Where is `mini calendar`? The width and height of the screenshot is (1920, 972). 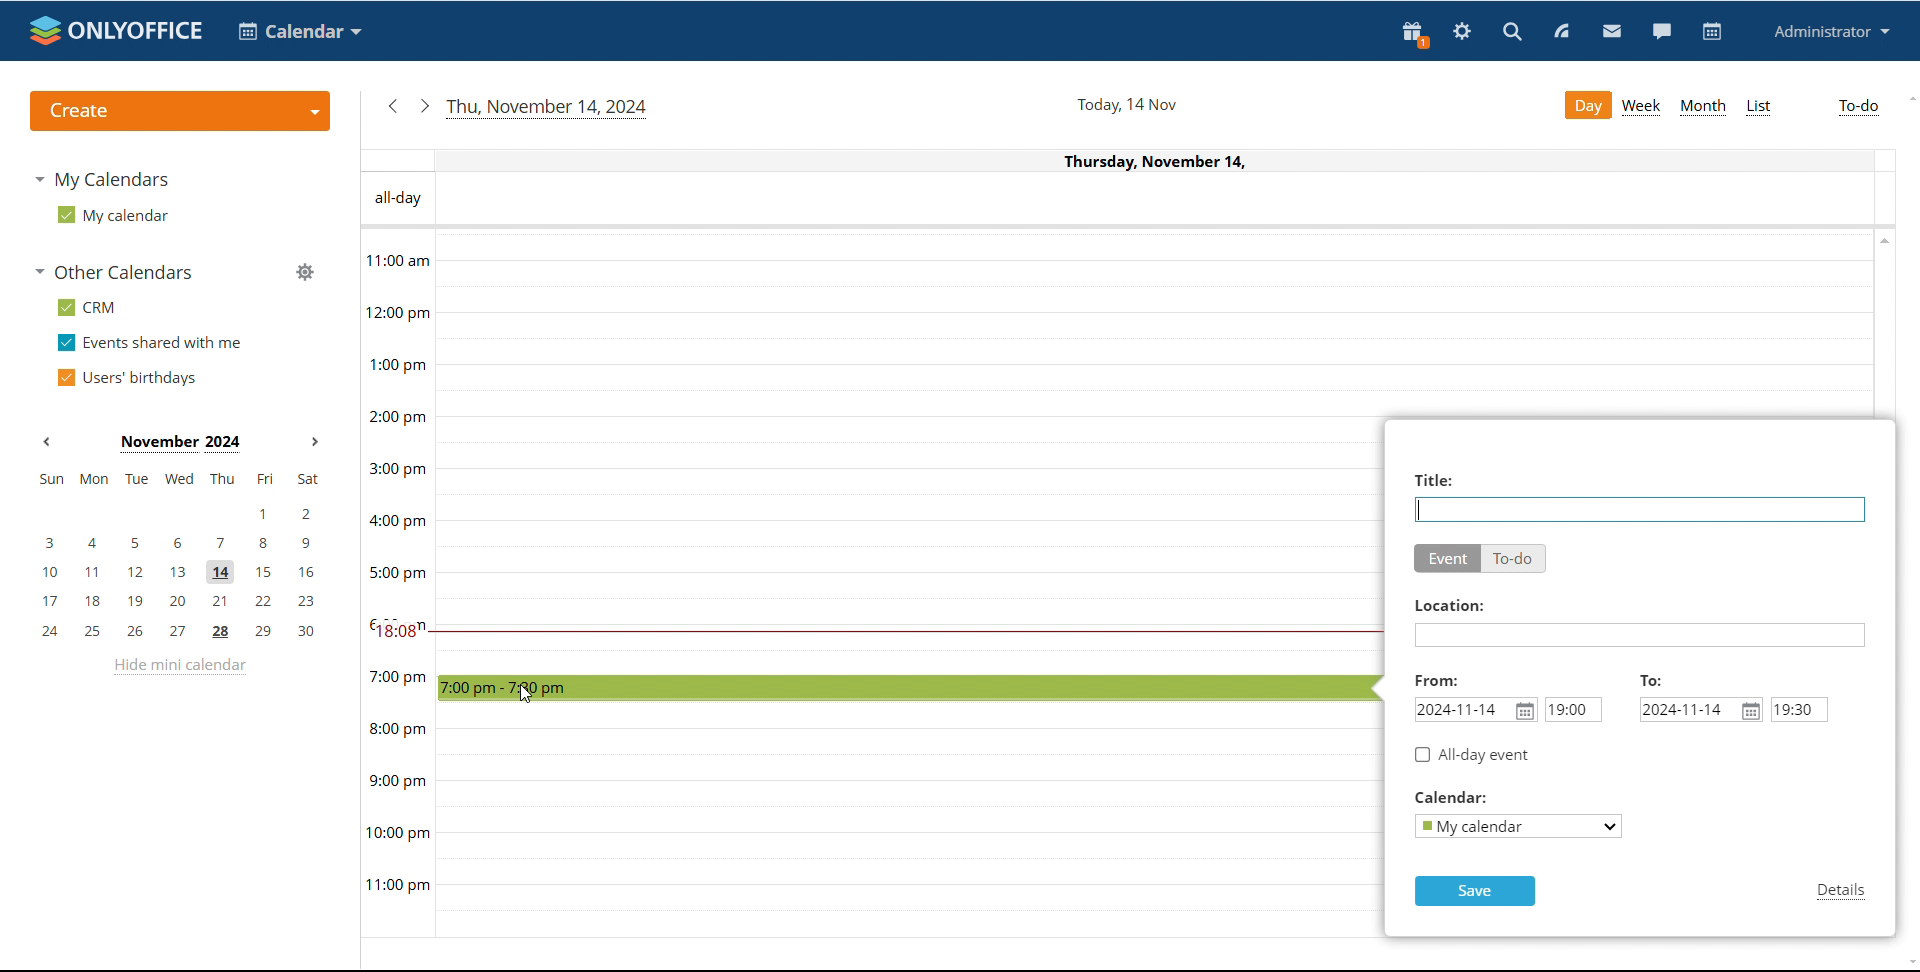 mini calendar is located at coordinates (179, 557).